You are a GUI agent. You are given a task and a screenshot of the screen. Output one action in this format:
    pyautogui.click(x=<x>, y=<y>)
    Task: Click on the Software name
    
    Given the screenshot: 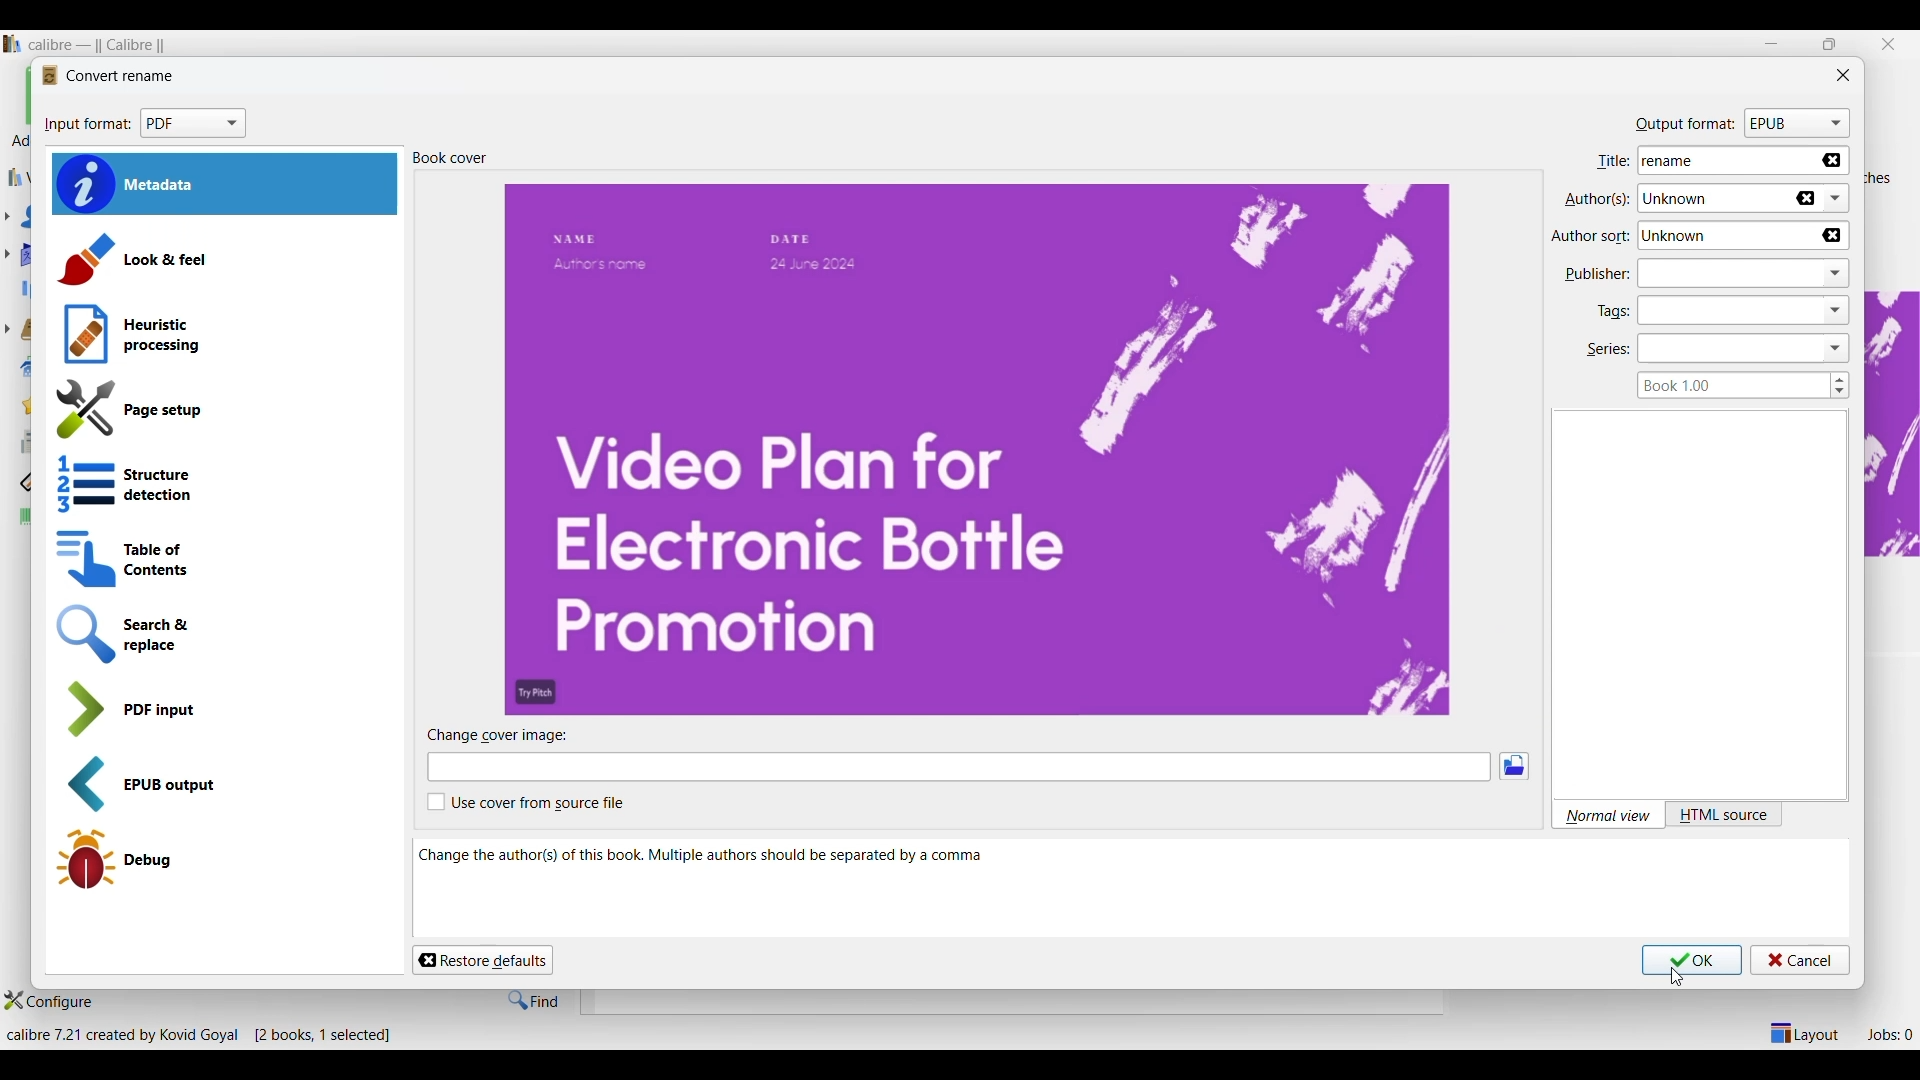 What is the action you would take?
    pyautogui.click(x=102, y=47)
    